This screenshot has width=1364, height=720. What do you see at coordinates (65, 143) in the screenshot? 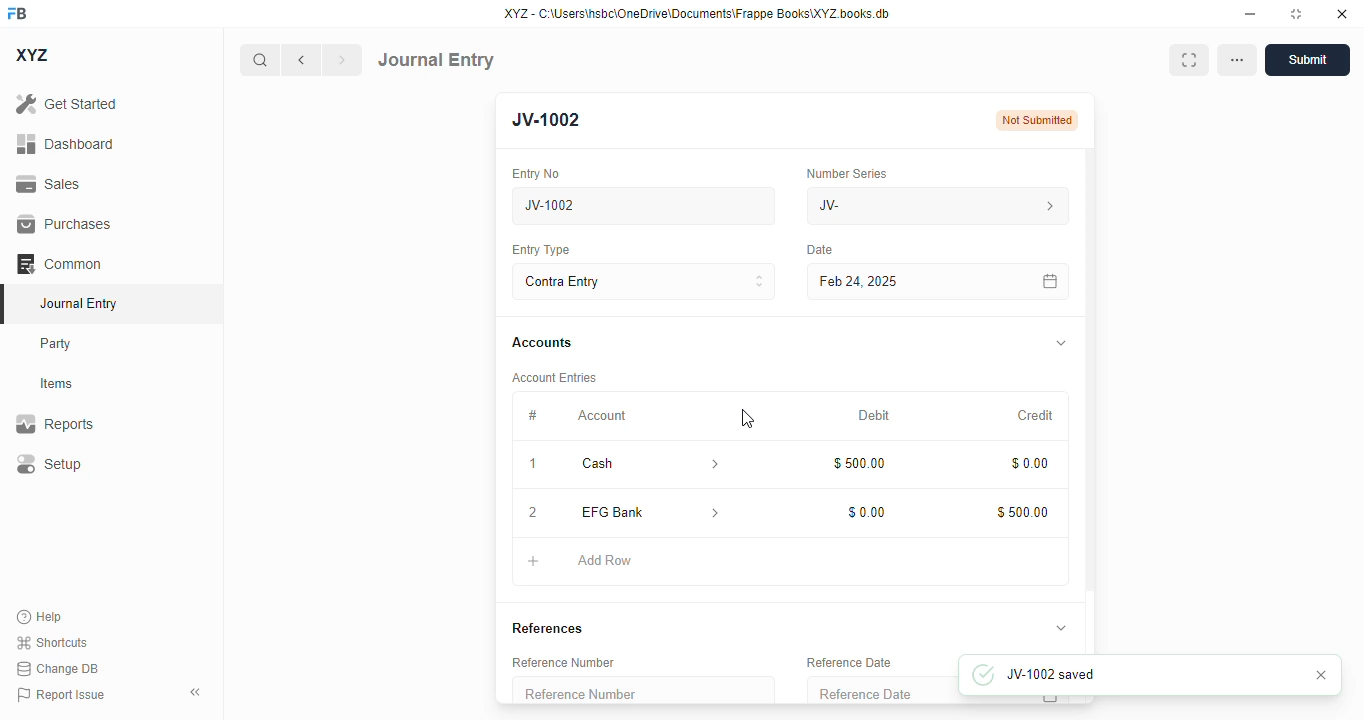
I see `dashboard` at bounding box center [65, 143].